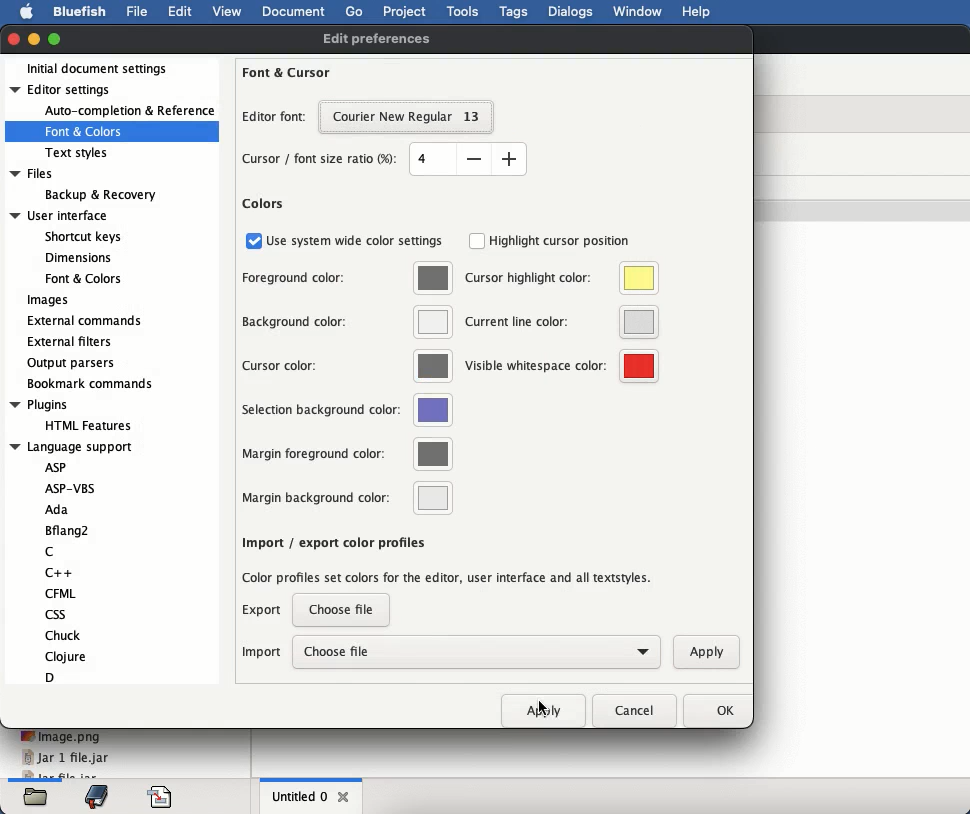 This screenshot has width=970, height=814. Describe the element at coordinates (51, 301) in the screenshot. I see `images` at that location.